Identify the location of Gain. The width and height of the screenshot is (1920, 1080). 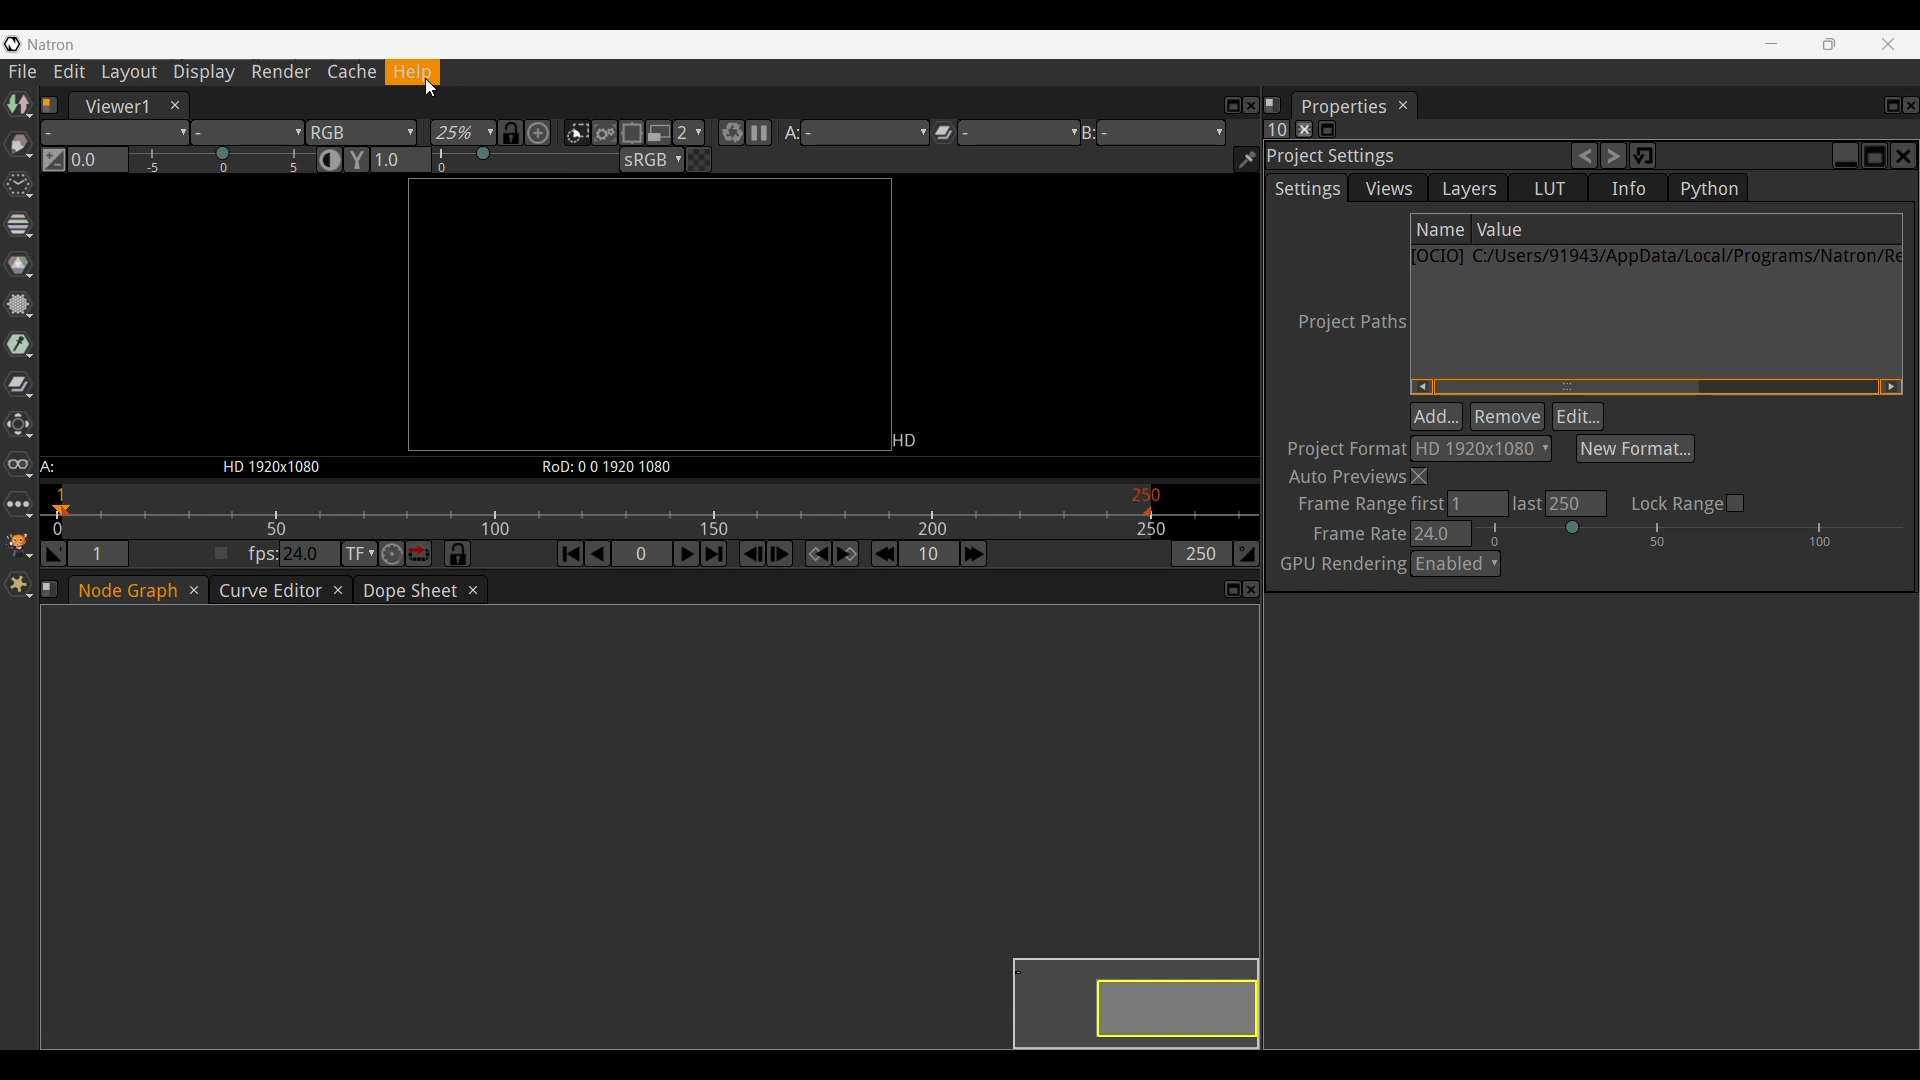
(222, 157).